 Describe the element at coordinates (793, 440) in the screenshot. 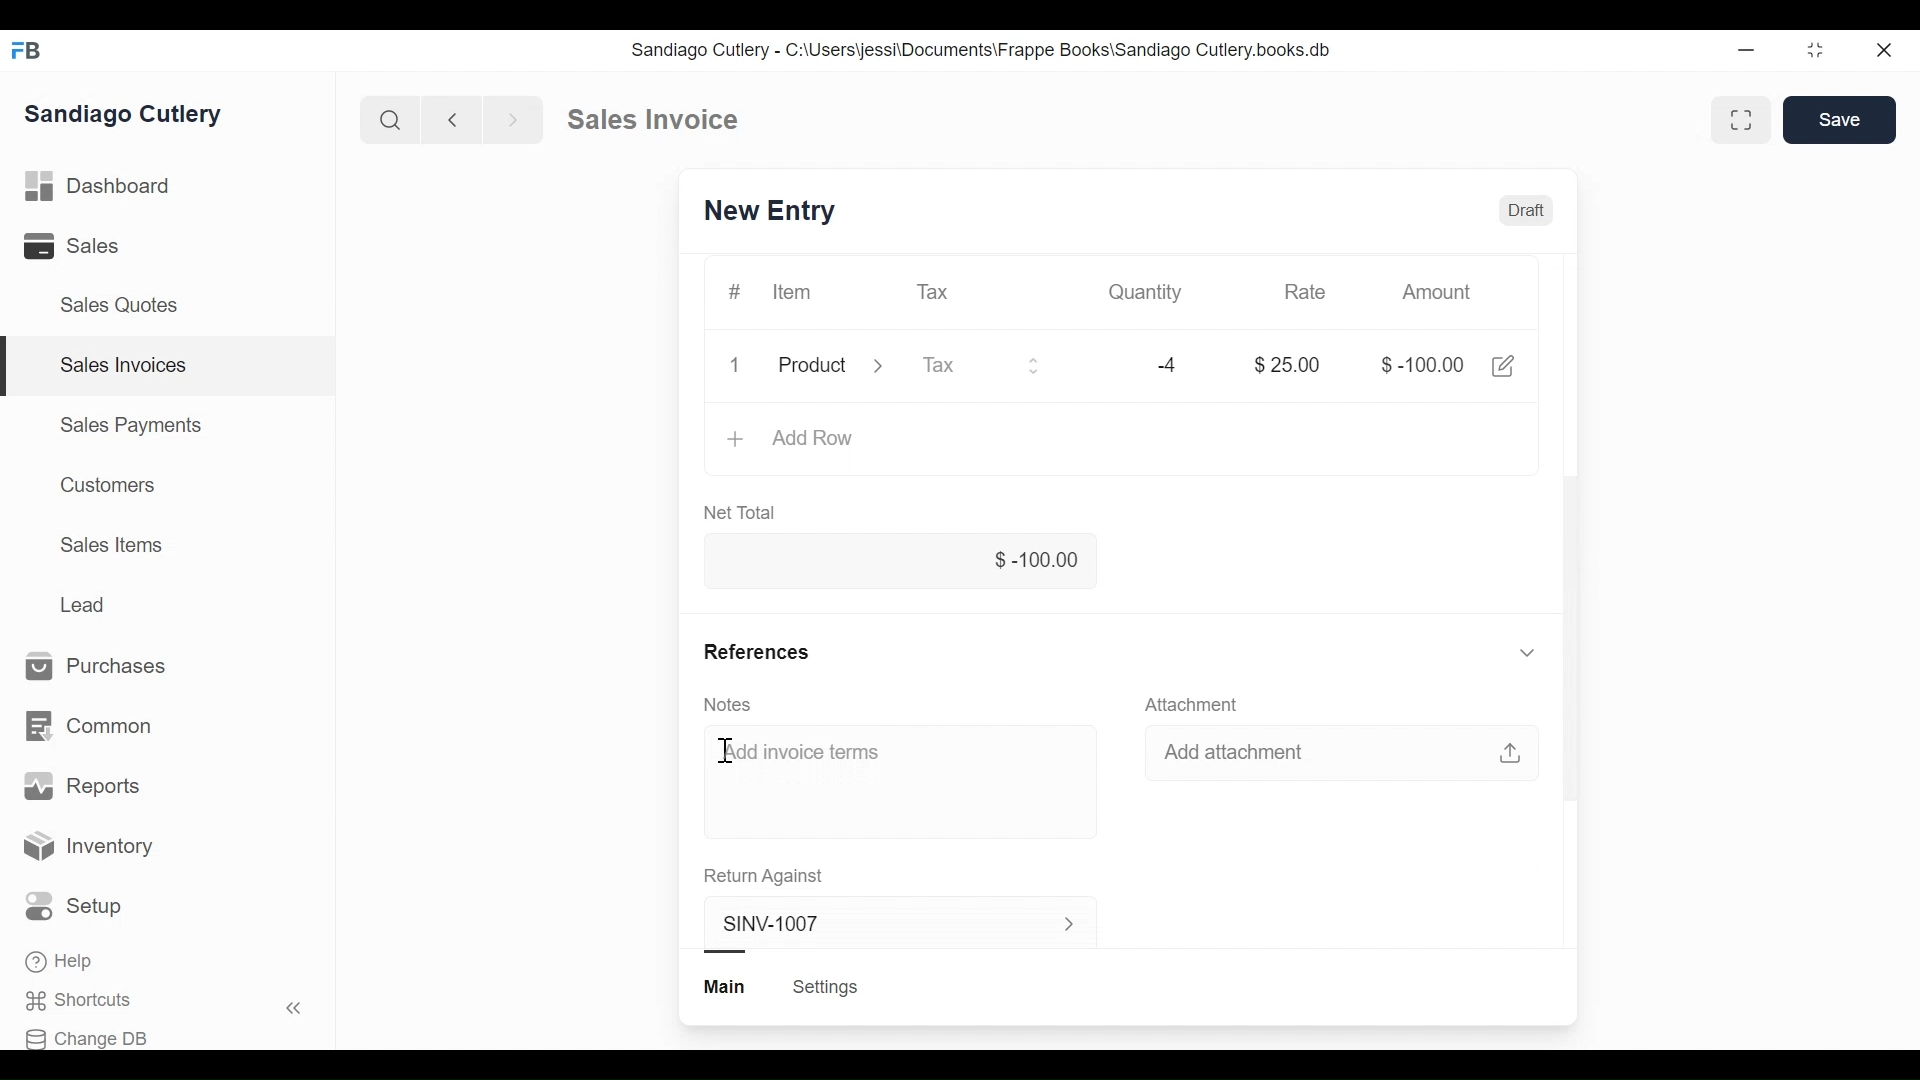

I see `Add Row` at that location.